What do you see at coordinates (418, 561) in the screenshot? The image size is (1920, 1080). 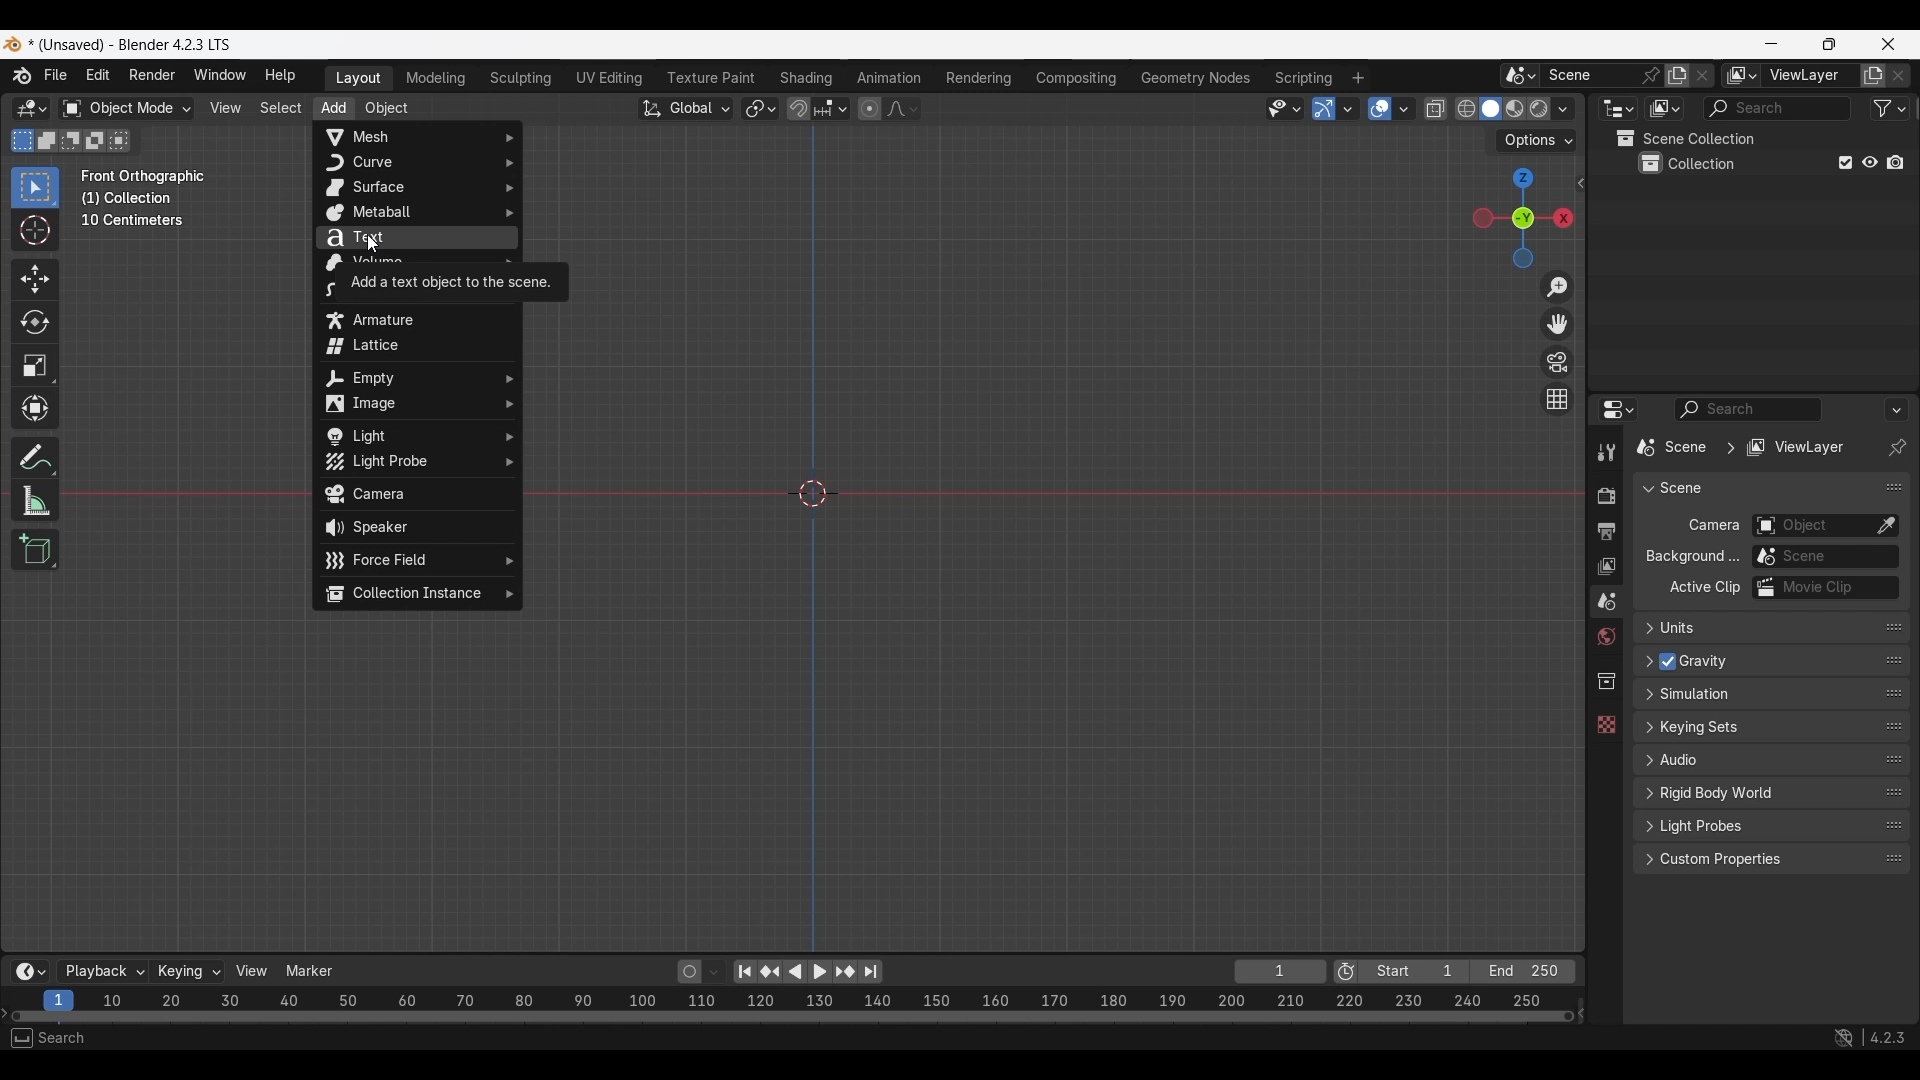 I see `Force Field options` at bounding box center [418, 561].